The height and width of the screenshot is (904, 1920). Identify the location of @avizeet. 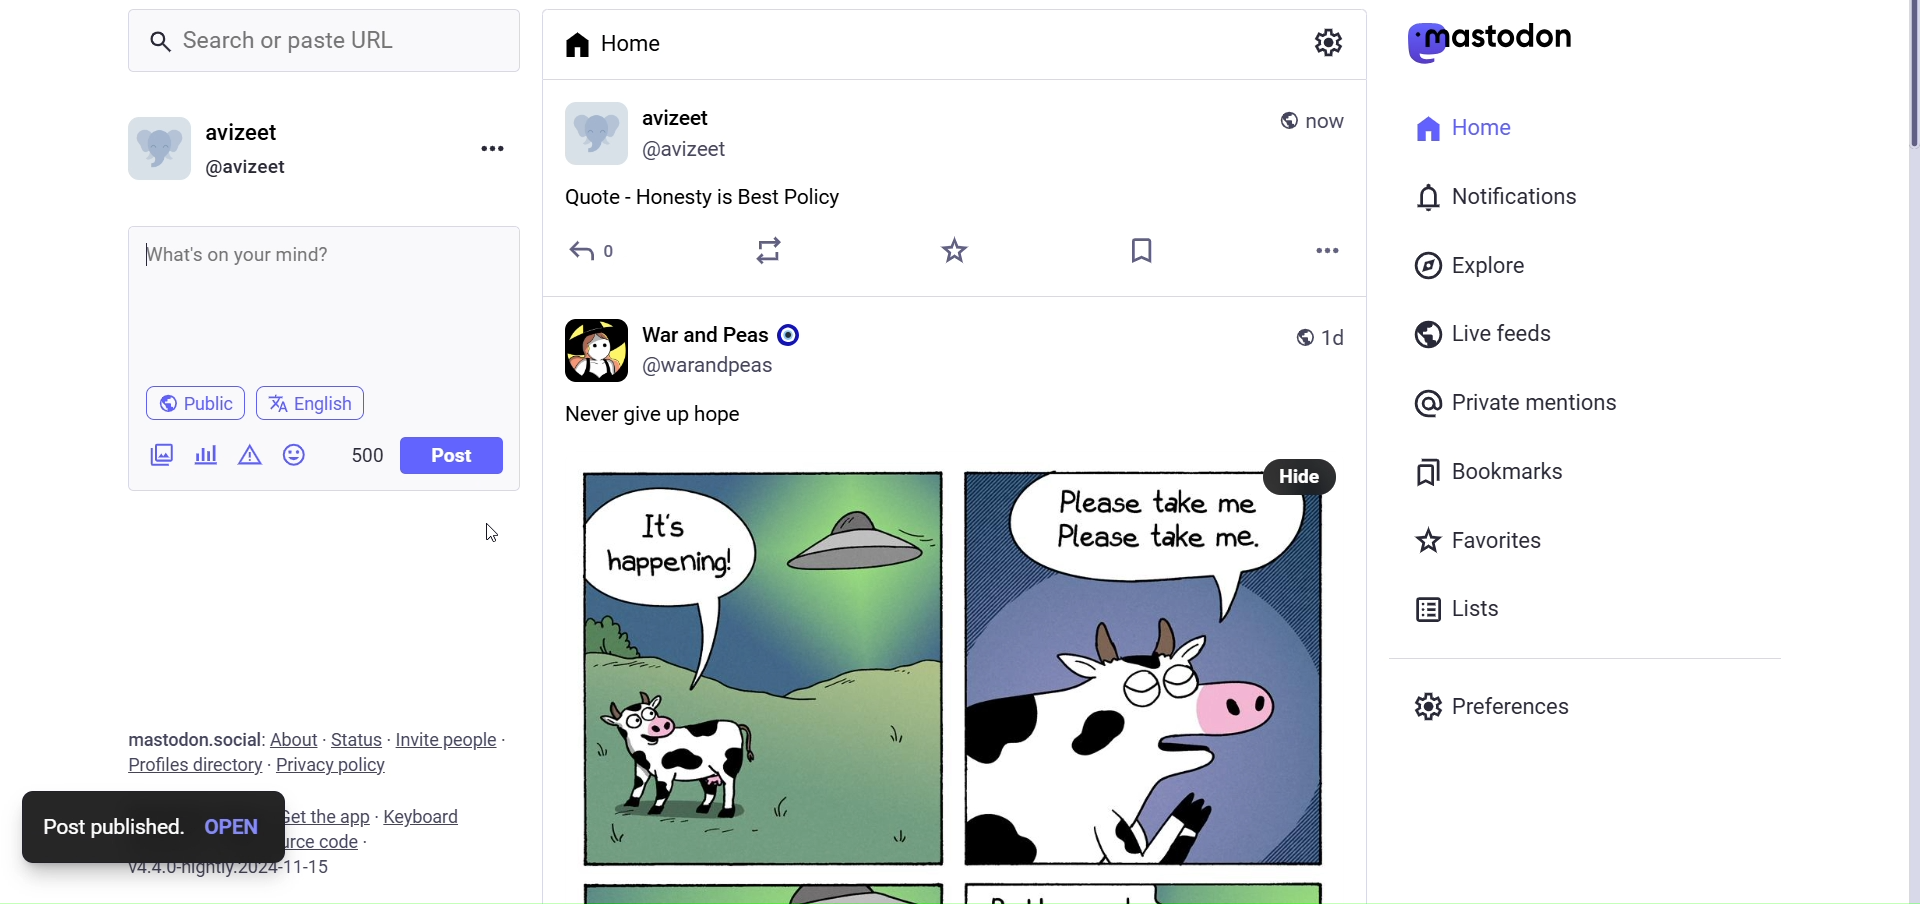
(696, 151).